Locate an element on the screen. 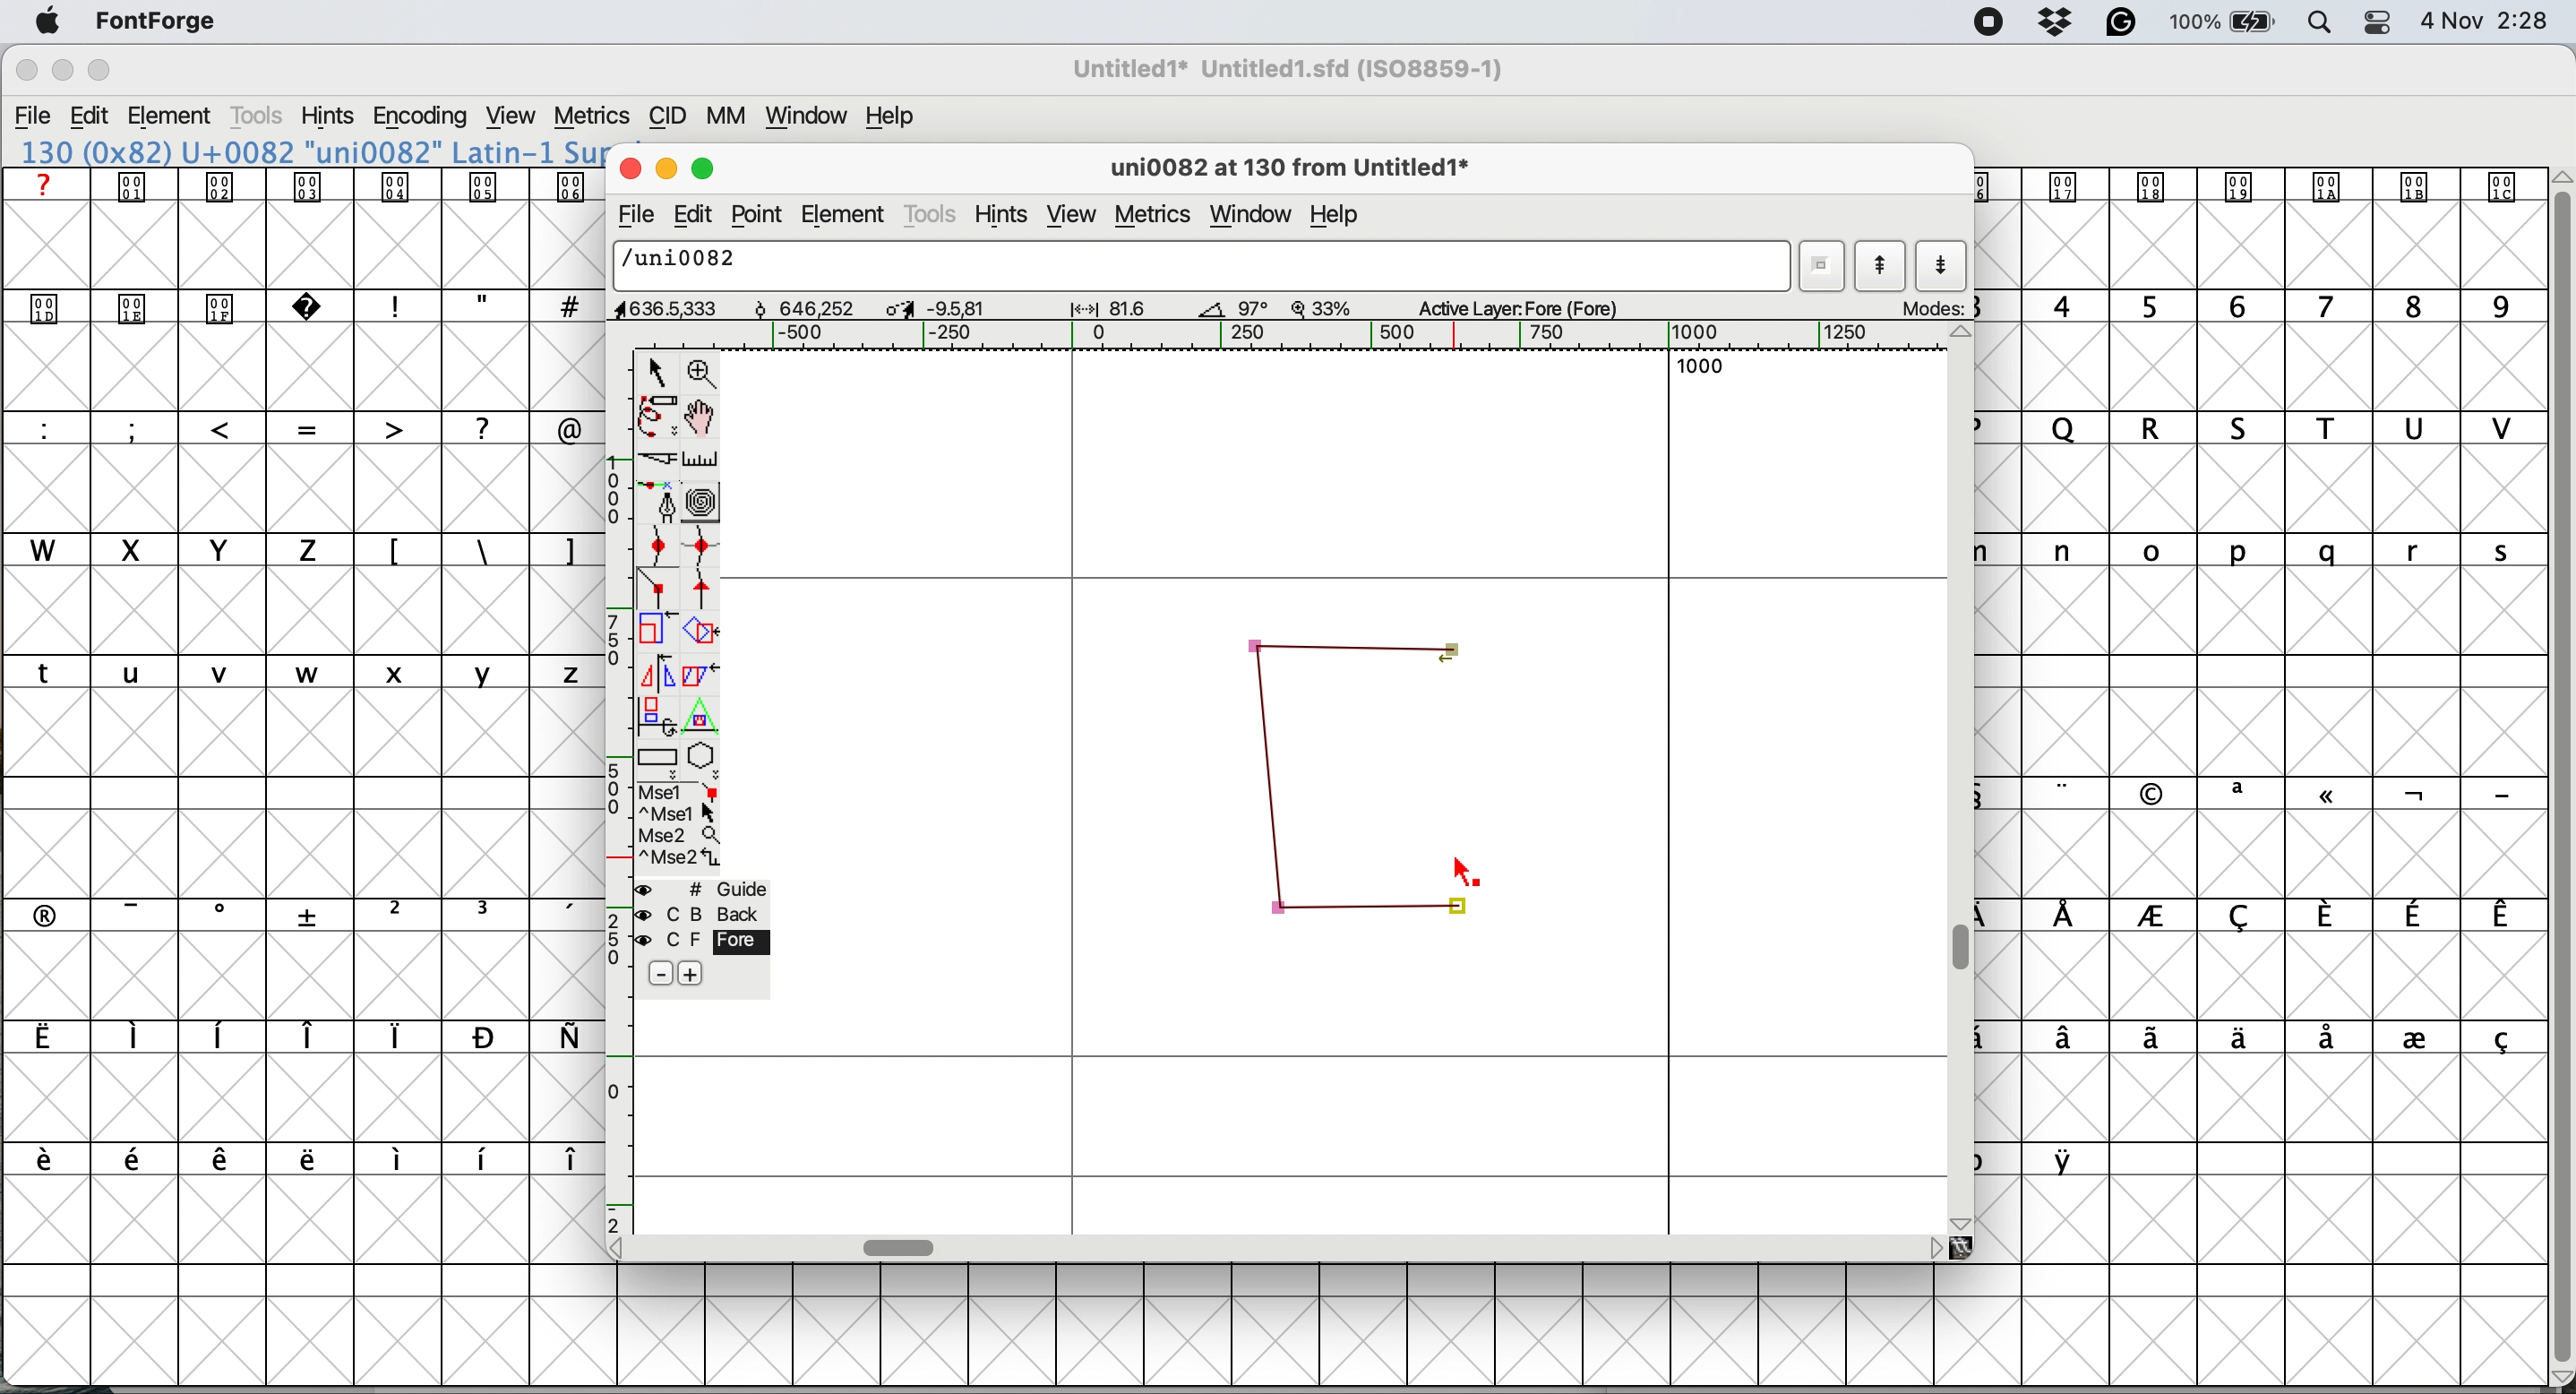 The height and width of the screenshot is (1394, 2576). element is located at coordinates (172, 118).